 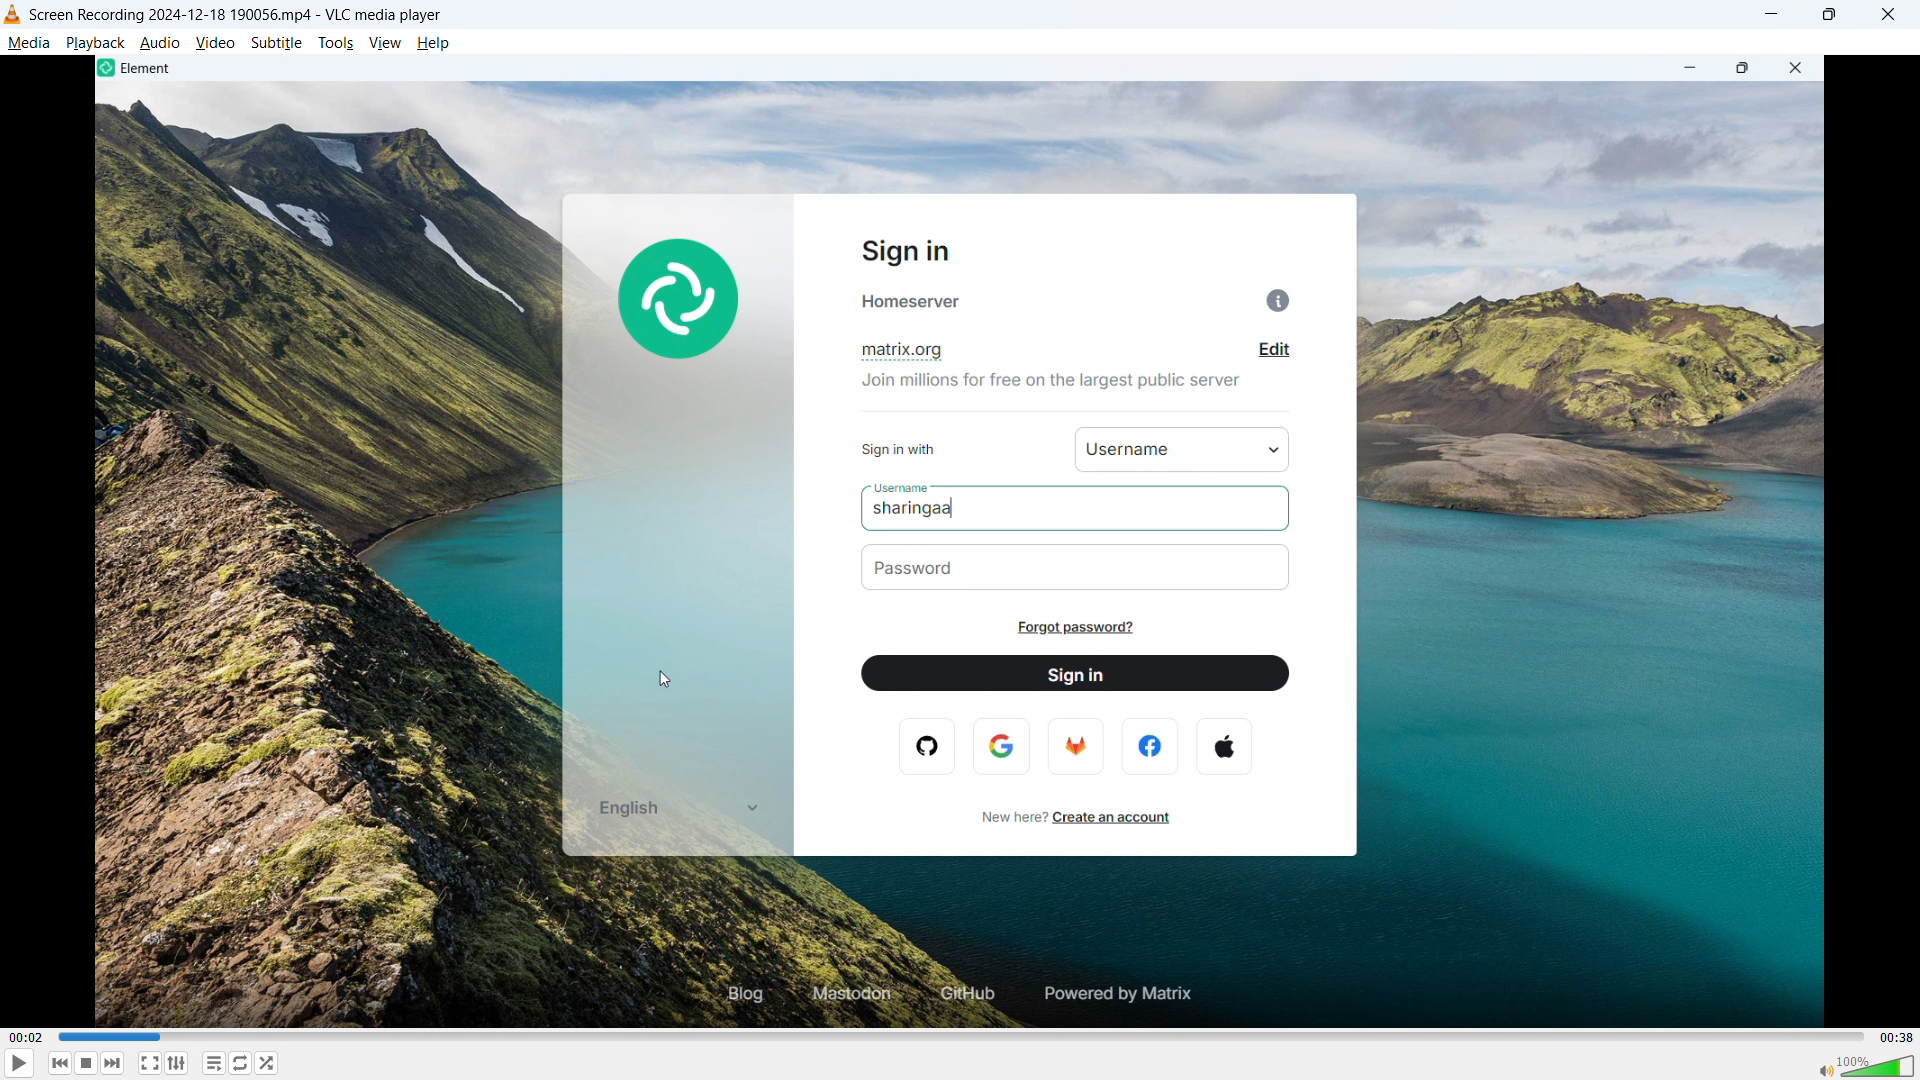 What do you see at coordinates (214, 1063) in the screenshot?
I see `Toggle playlist ` at bounding box center [214, 1063].